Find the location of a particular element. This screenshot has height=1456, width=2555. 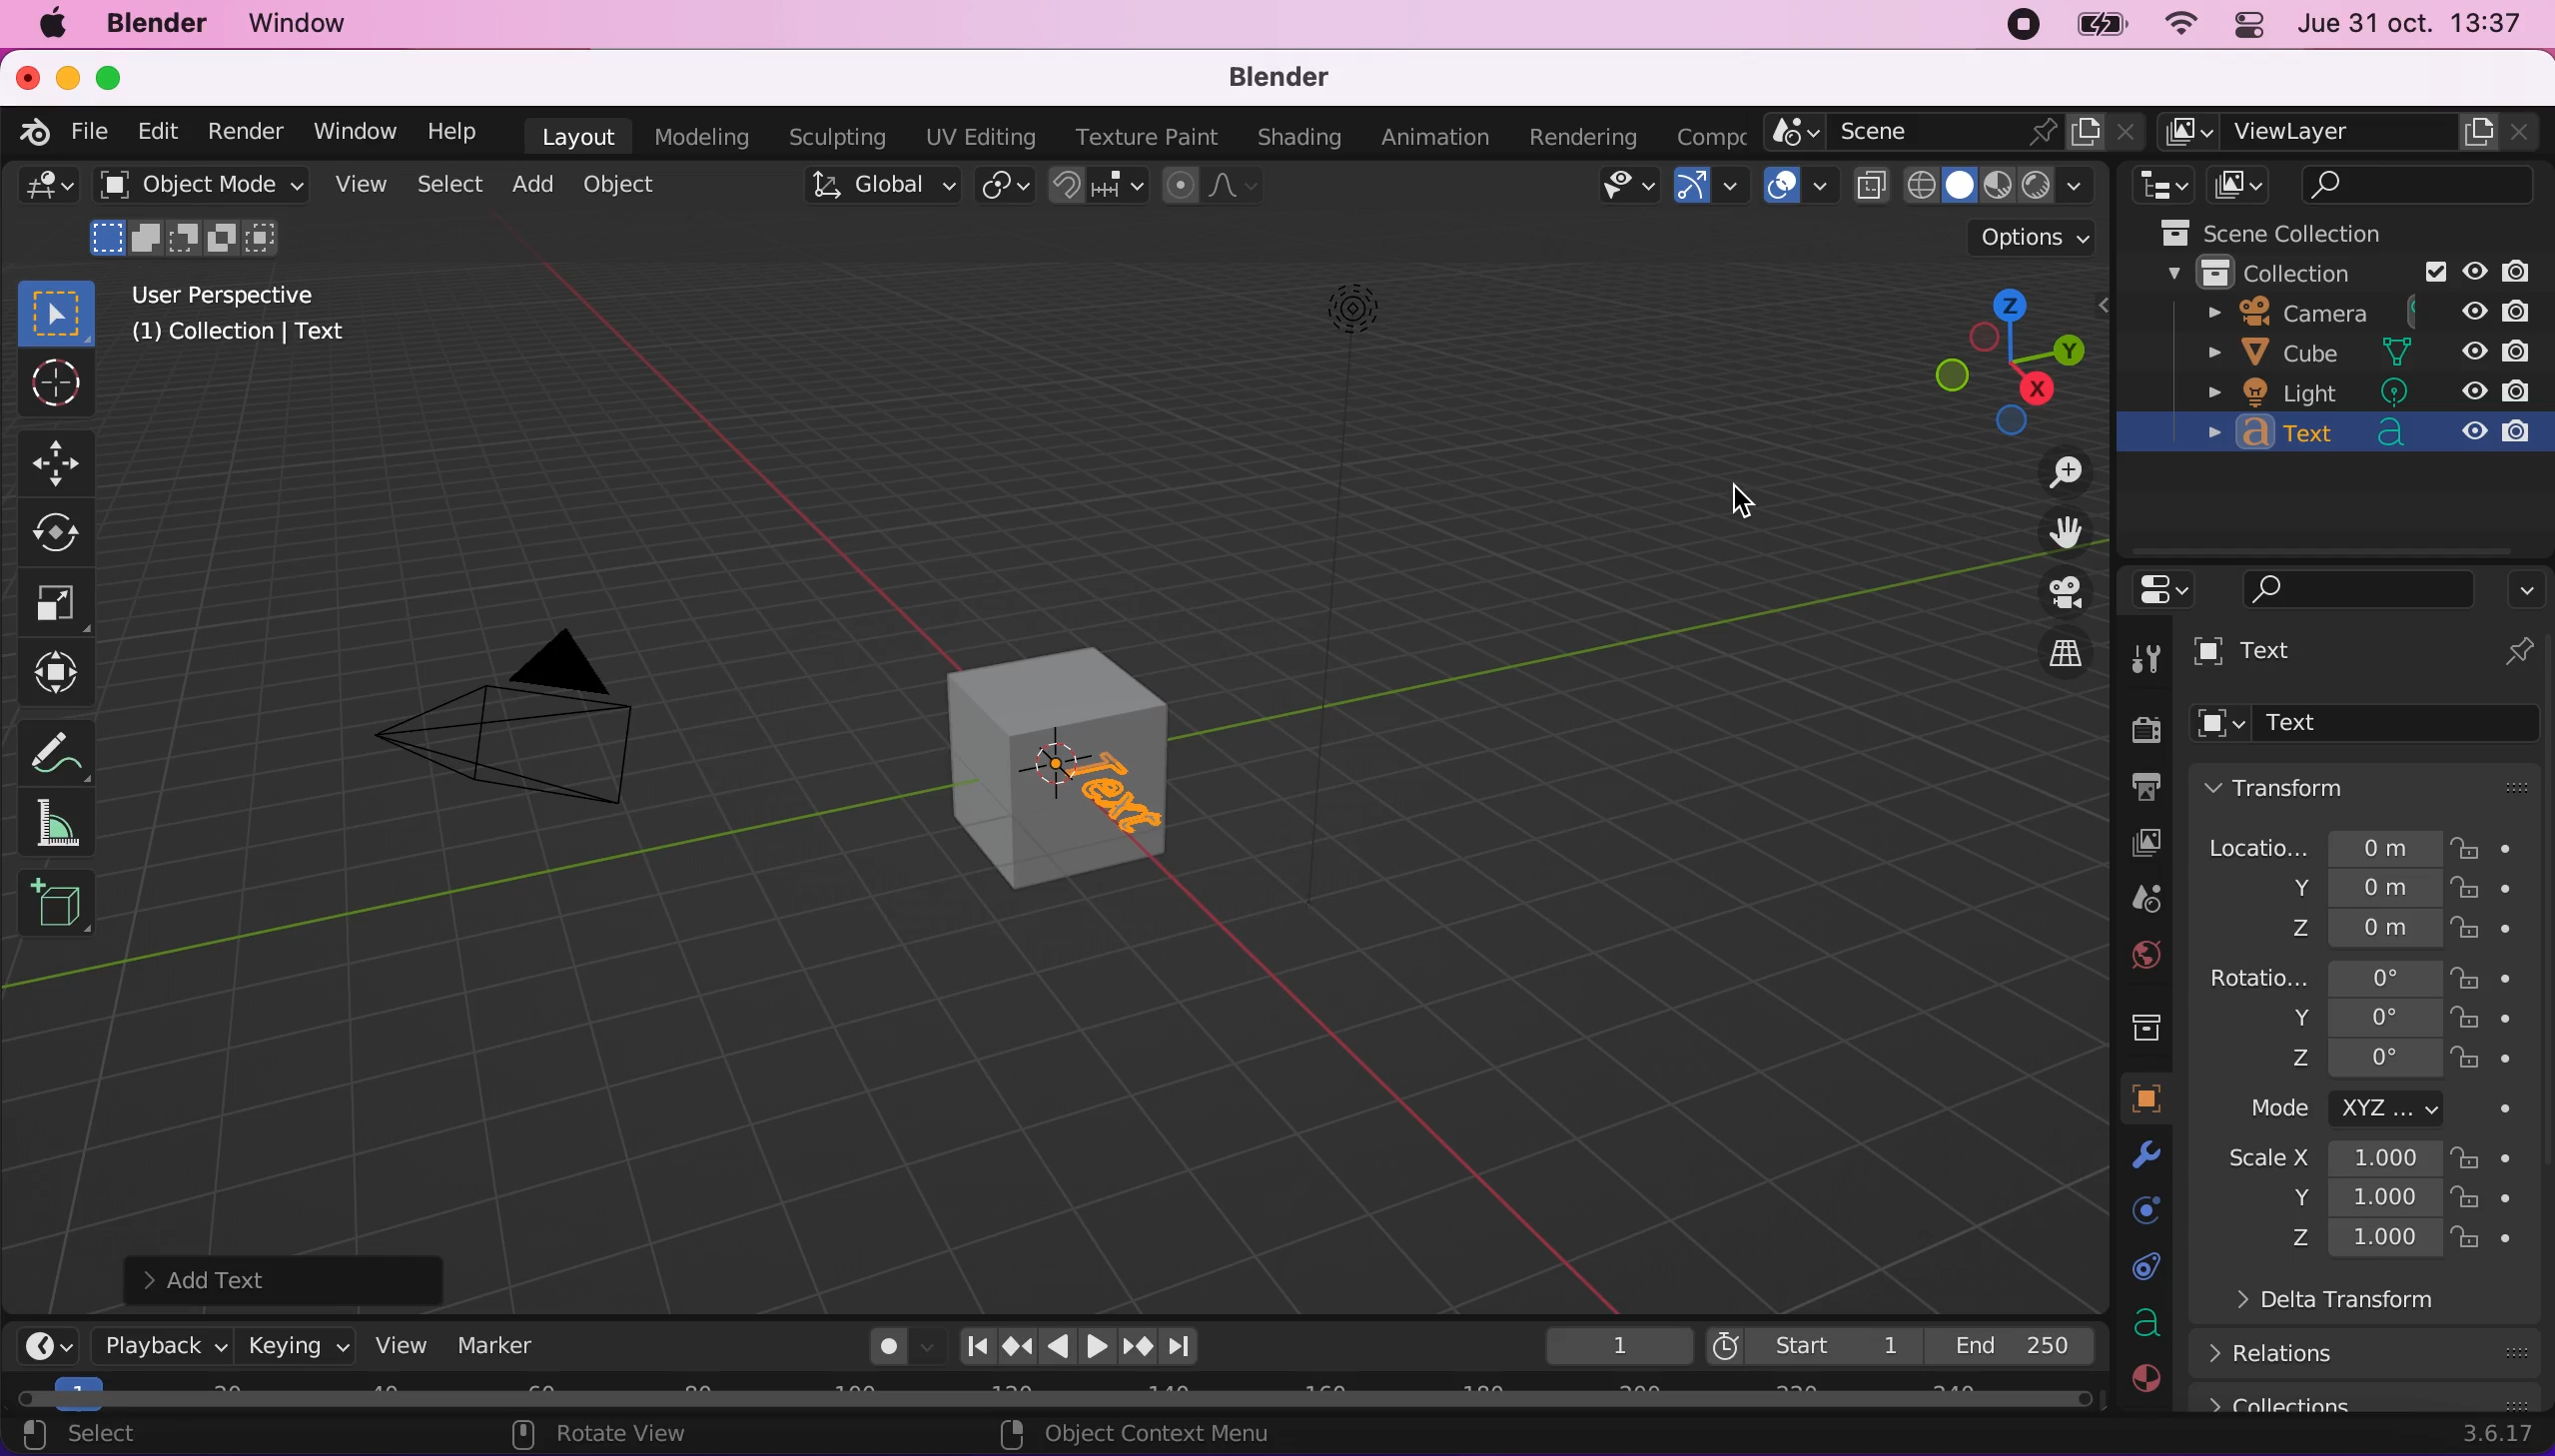

uv editing is located at coordinates (976, 139).